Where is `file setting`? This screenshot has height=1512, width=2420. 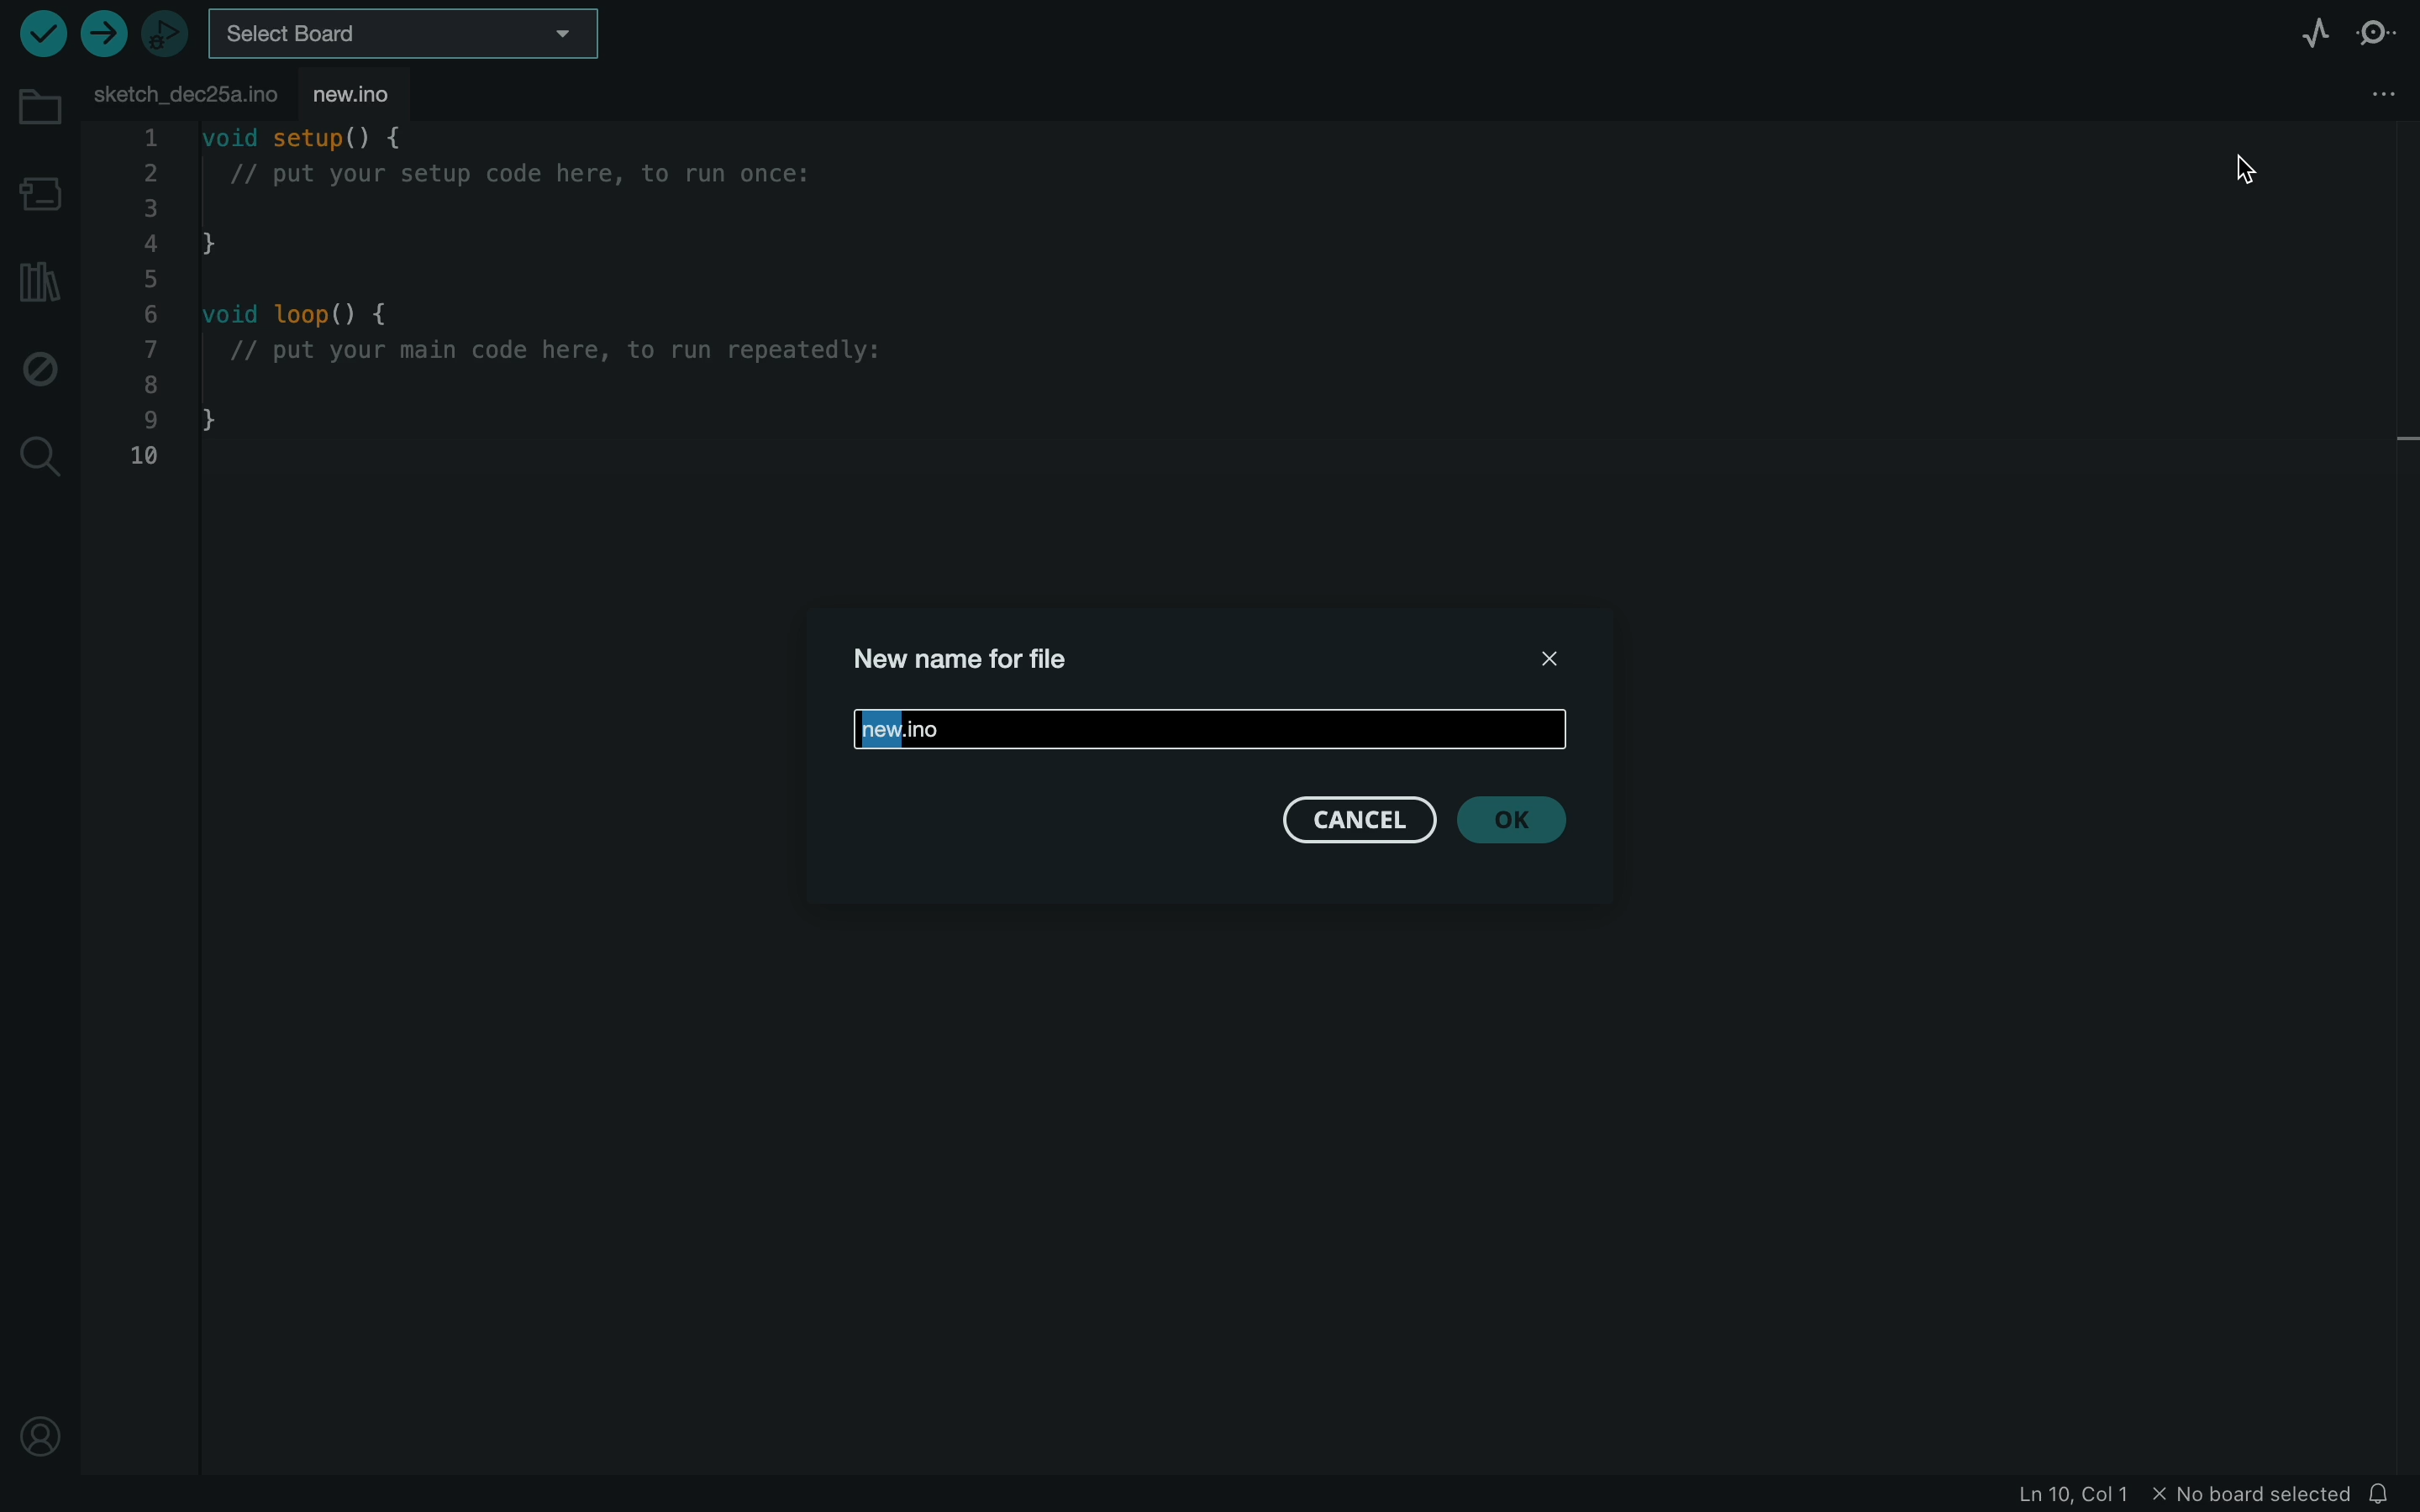
file setting is located at coordinates (2365, 93).